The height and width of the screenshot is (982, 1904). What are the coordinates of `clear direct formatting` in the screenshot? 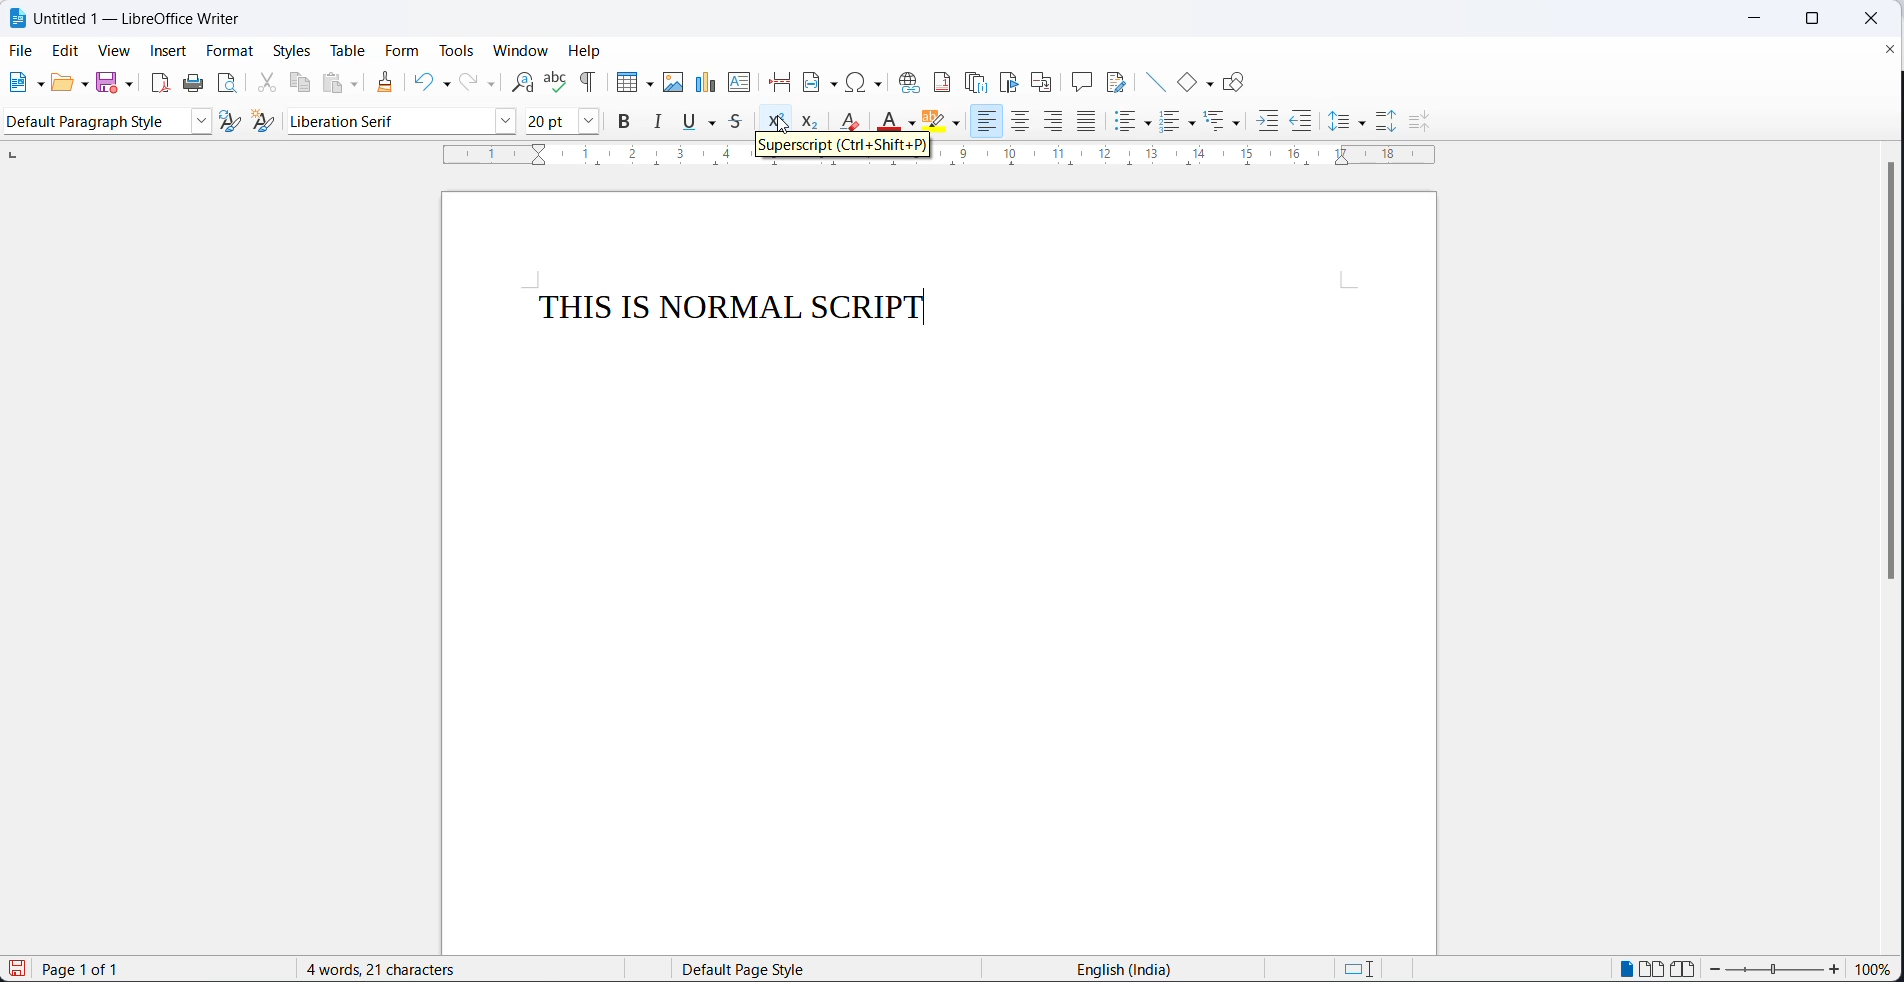 It's located at (888, 123).